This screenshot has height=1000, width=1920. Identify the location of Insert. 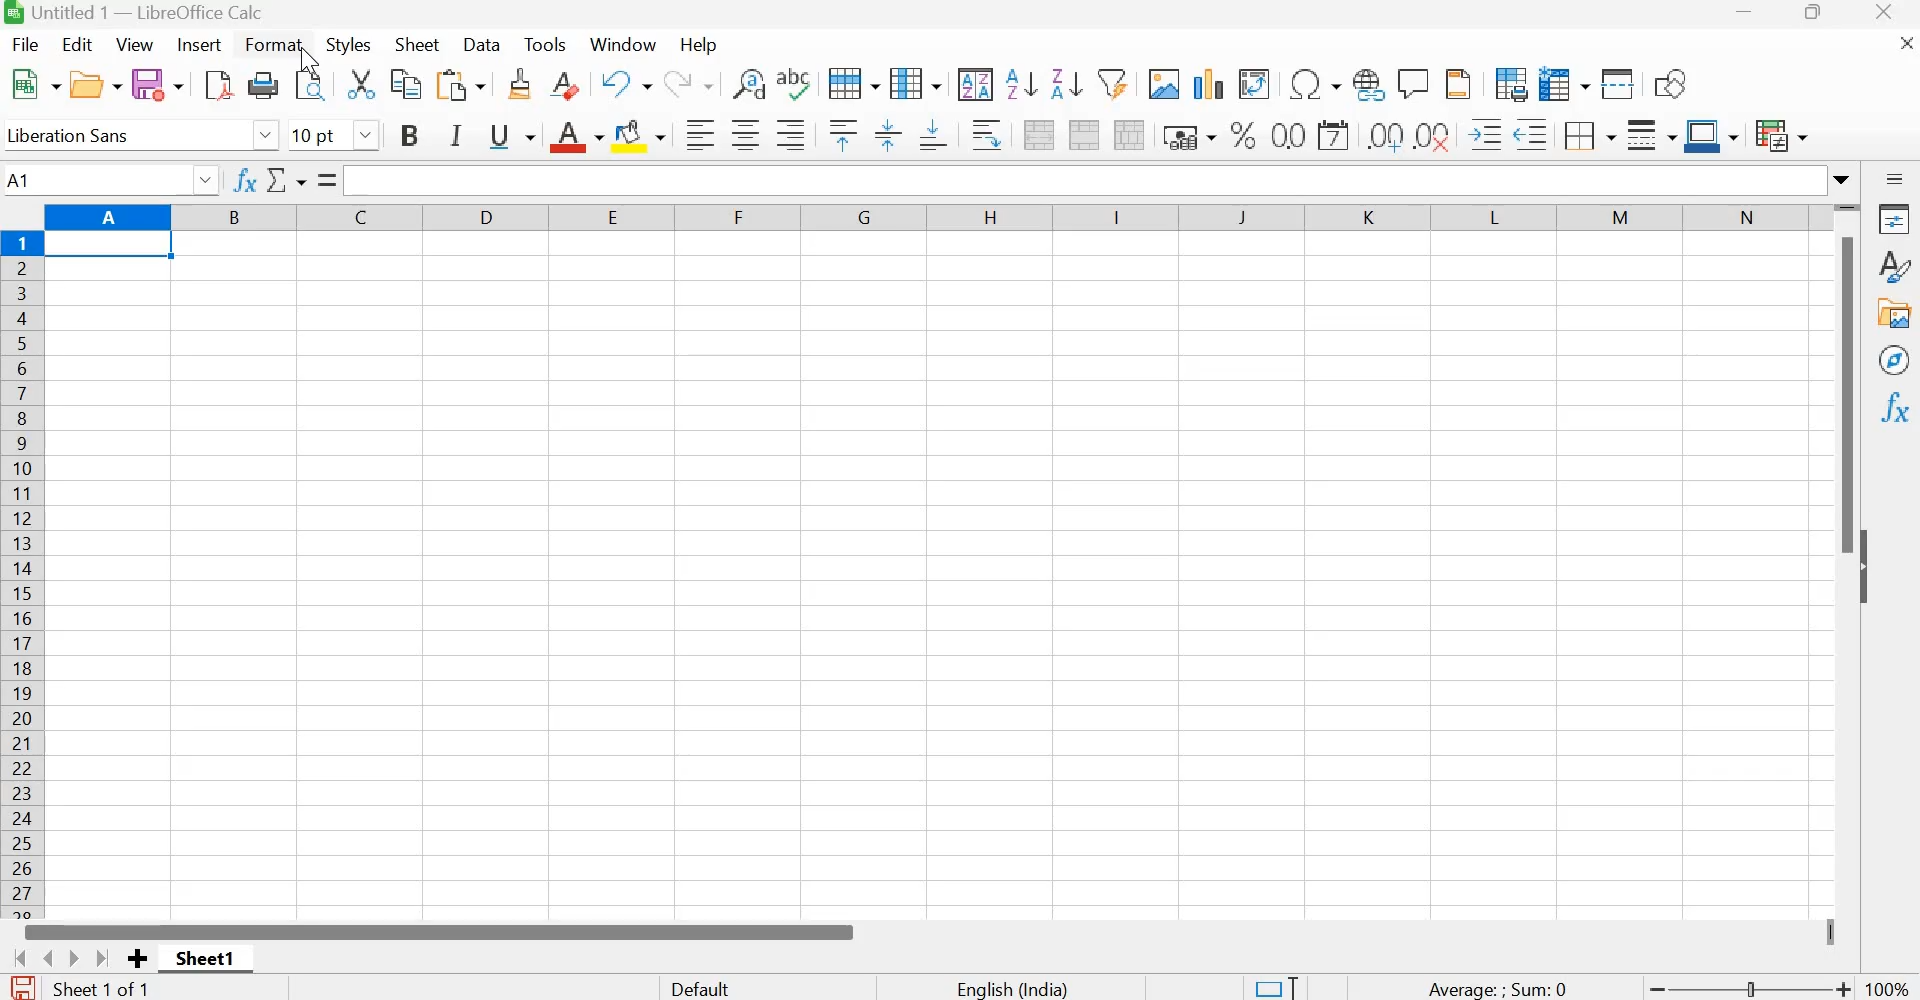
(201, 46).